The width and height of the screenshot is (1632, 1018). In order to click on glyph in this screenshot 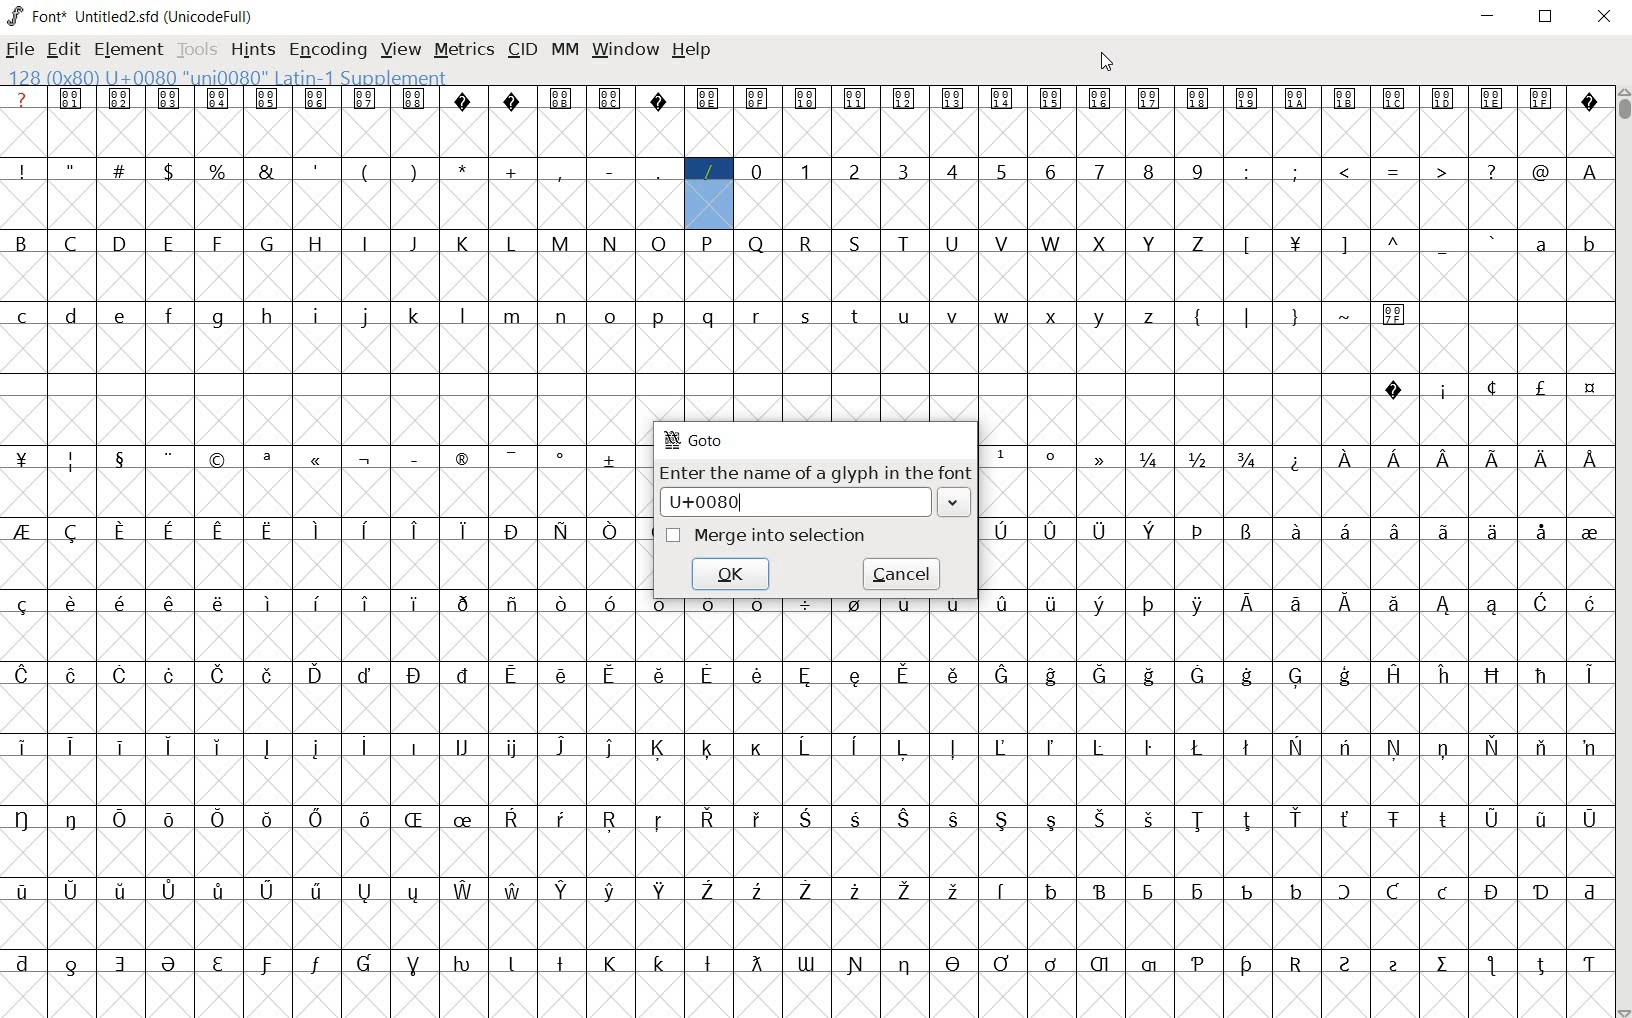, I will do `click(1297, 99)`.